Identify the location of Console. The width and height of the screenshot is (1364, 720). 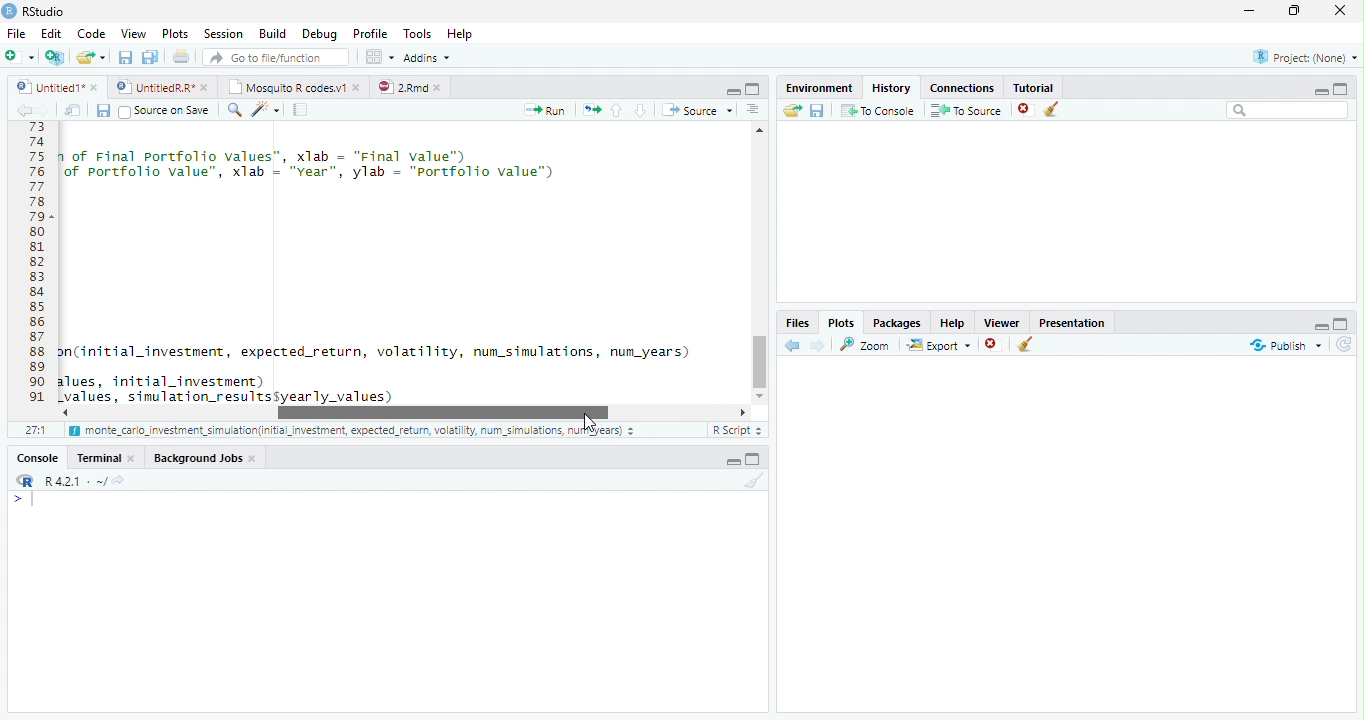
(387, 601).